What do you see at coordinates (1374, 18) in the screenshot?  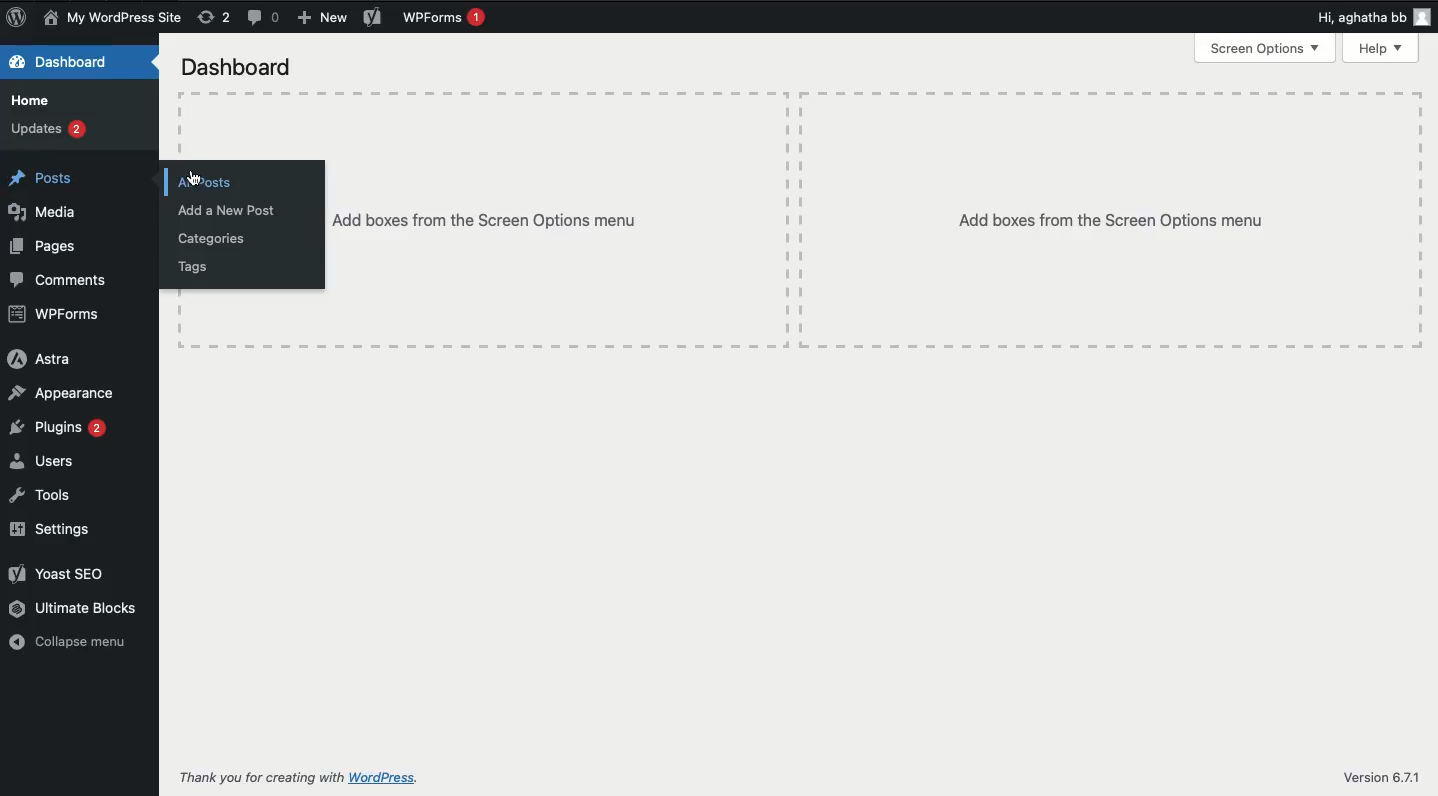 I see `Hi user` at bounding box center [1374, 18].